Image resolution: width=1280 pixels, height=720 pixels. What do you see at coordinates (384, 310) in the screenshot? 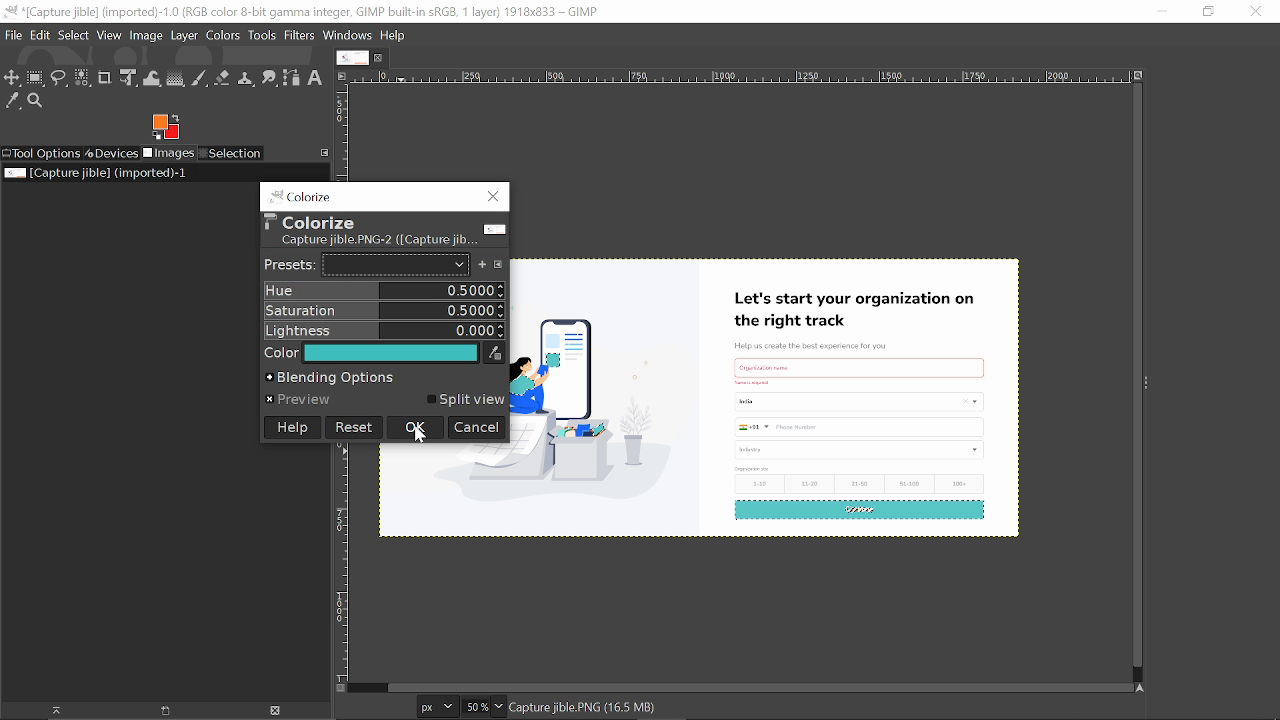
I see `Saturation` at bounding box center [384, 310].